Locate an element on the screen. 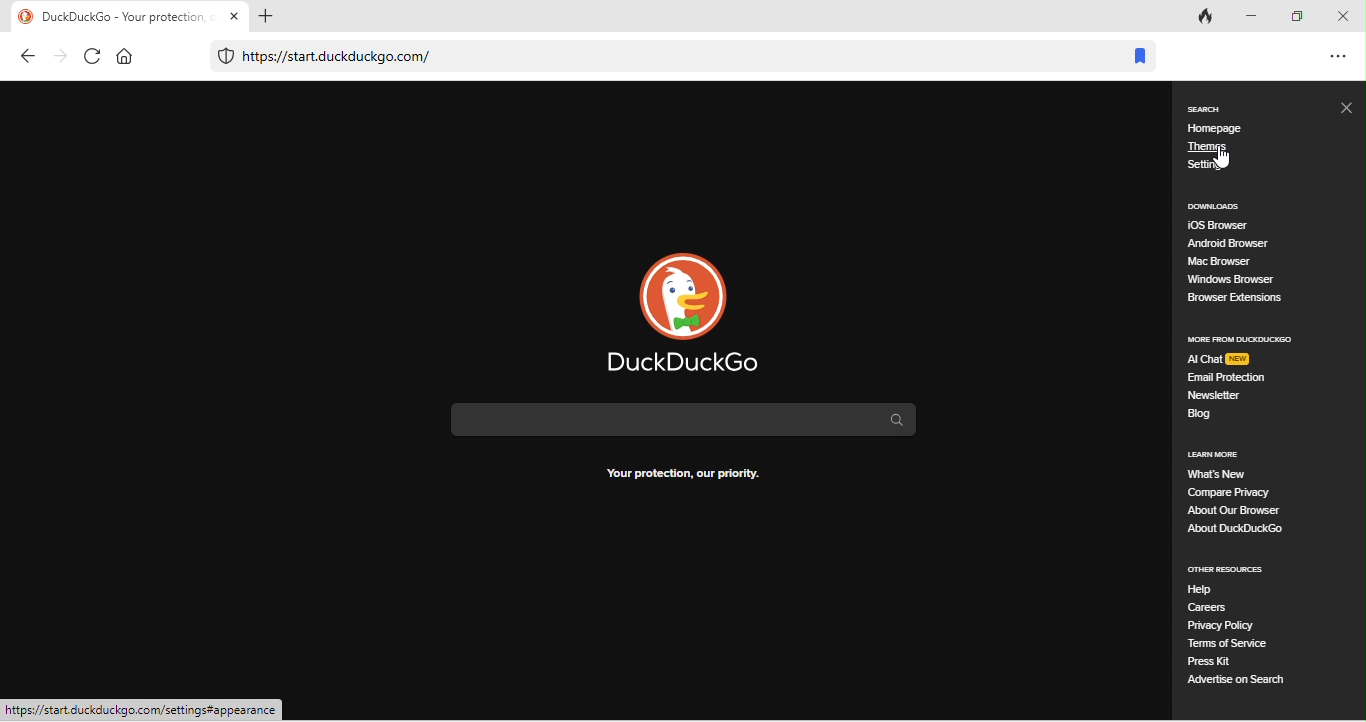 This screenshot has width=1366, height=722. browser extensions is located at coordinates (1237, 302).